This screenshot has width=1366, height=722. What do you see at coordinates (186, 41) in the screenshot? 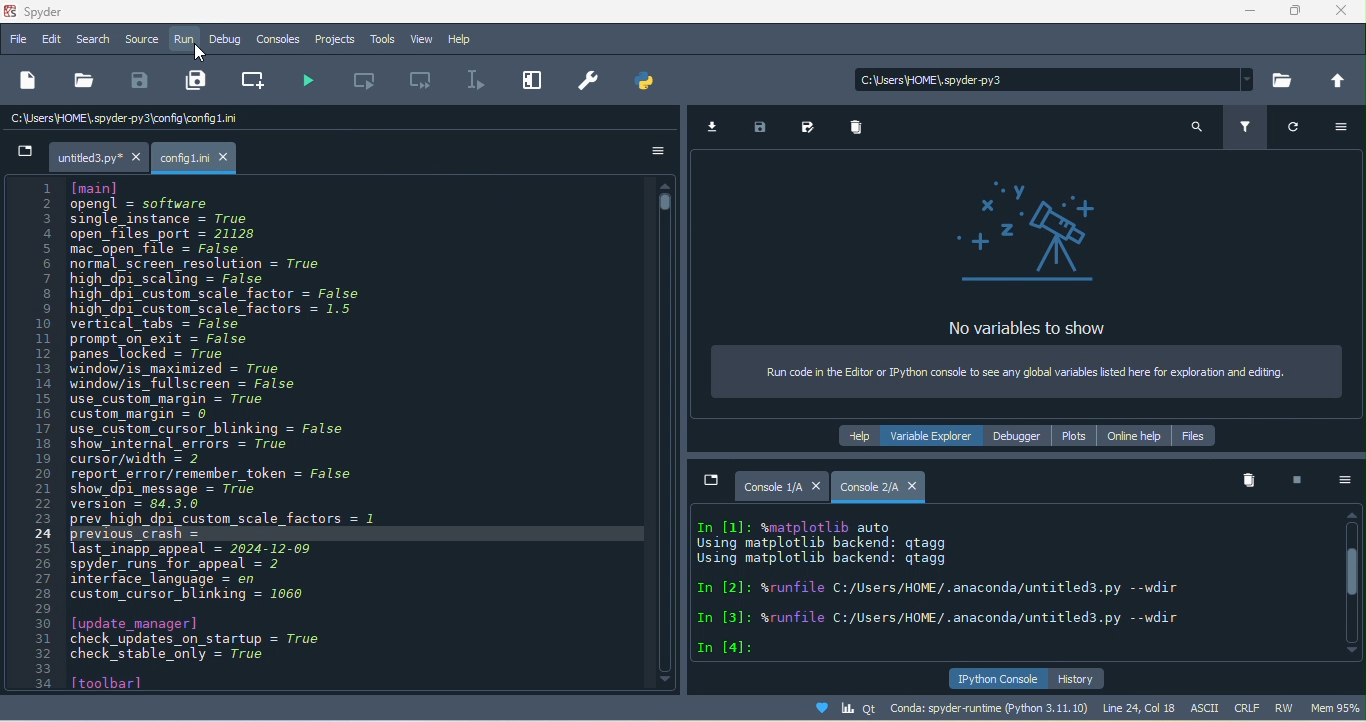
I see `run` at bounding box center [186, 41].